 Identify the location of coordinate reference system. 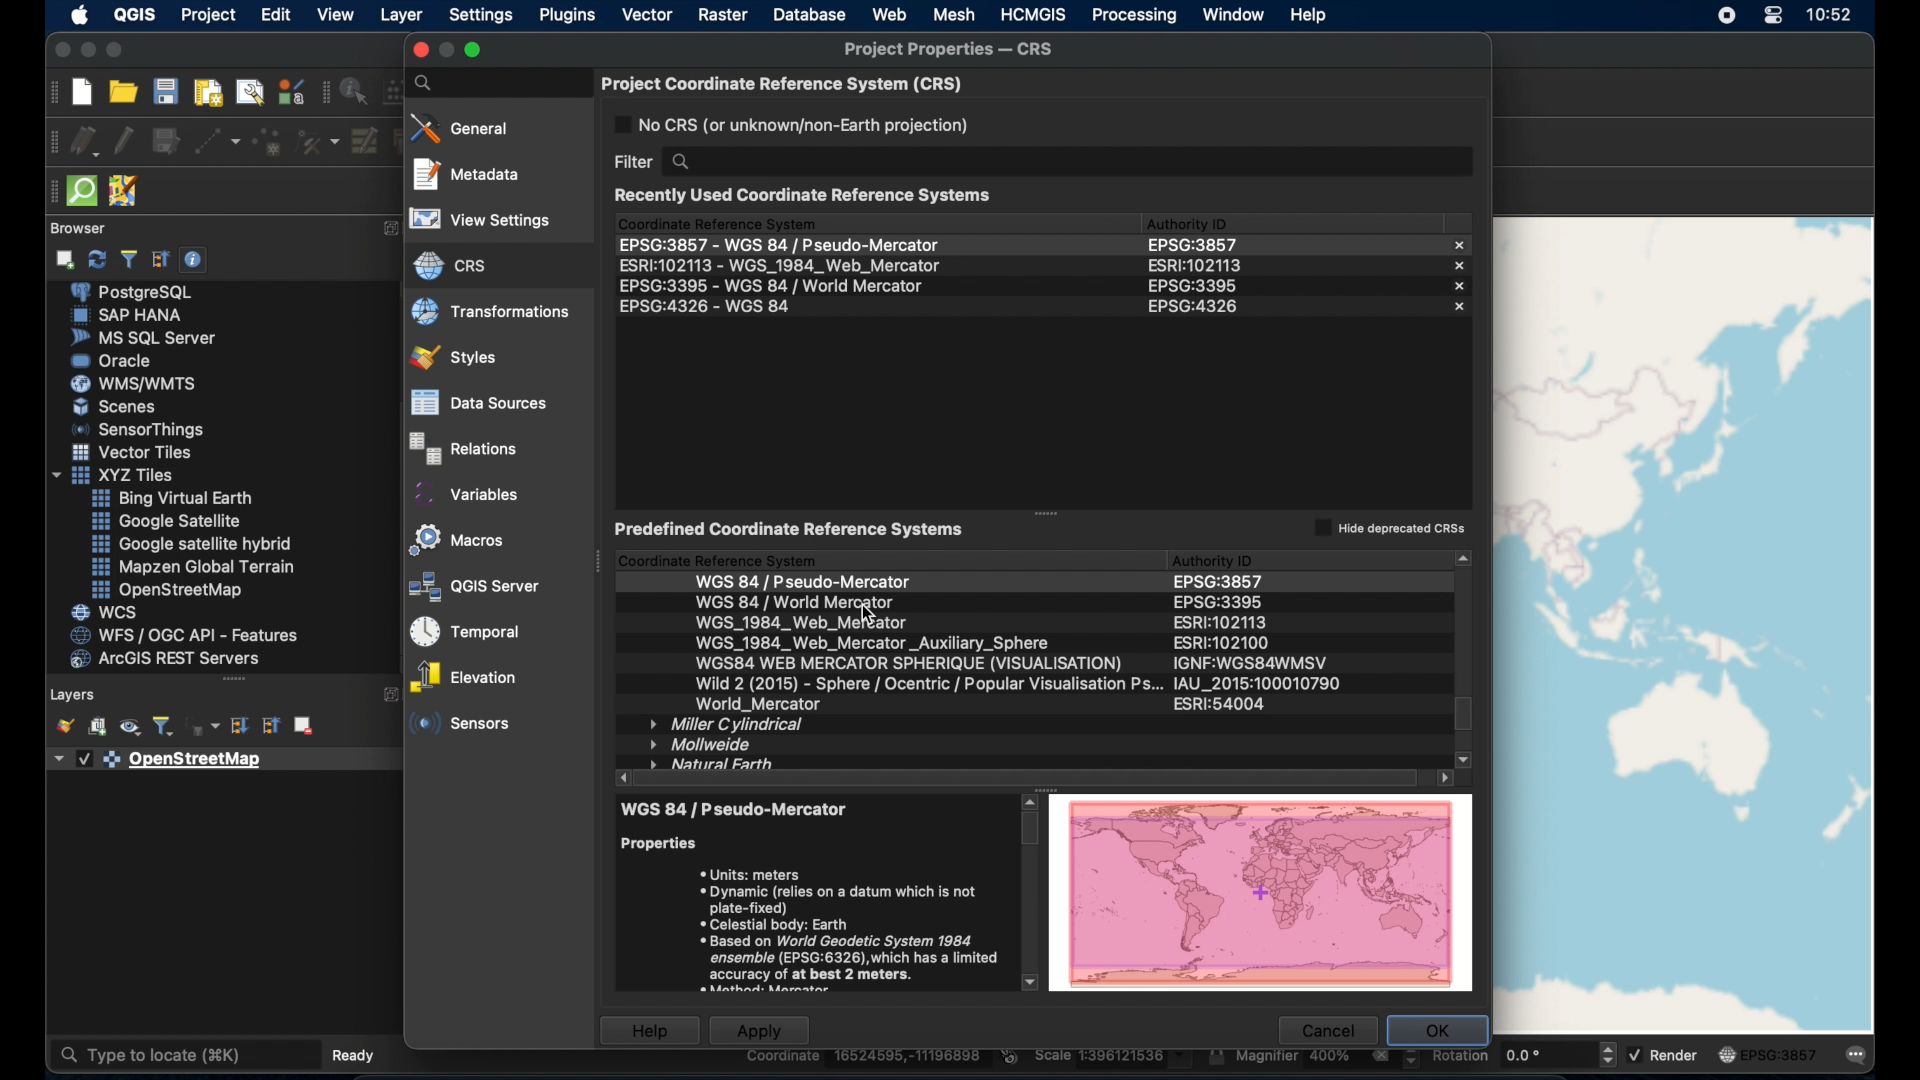
(718, 222).